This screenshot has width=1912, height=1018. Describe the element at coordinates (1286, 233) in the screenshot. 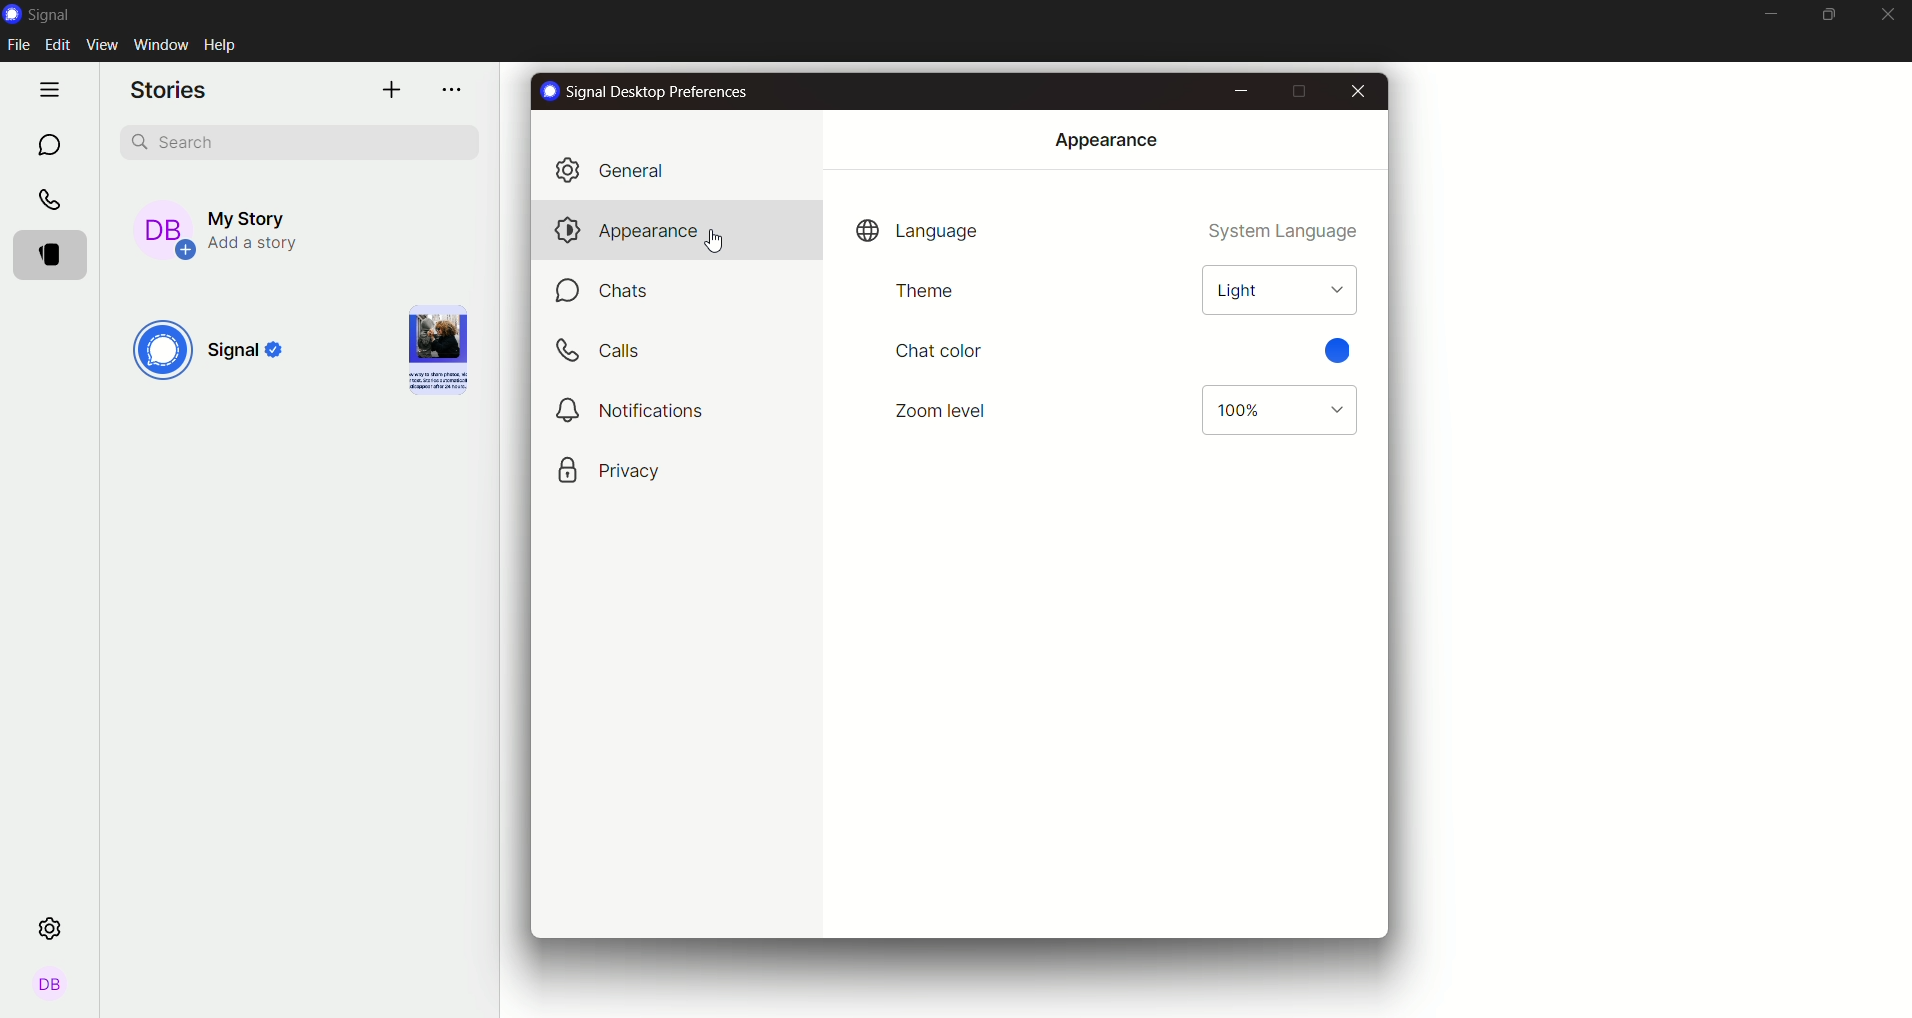

I see `system language` at that location.